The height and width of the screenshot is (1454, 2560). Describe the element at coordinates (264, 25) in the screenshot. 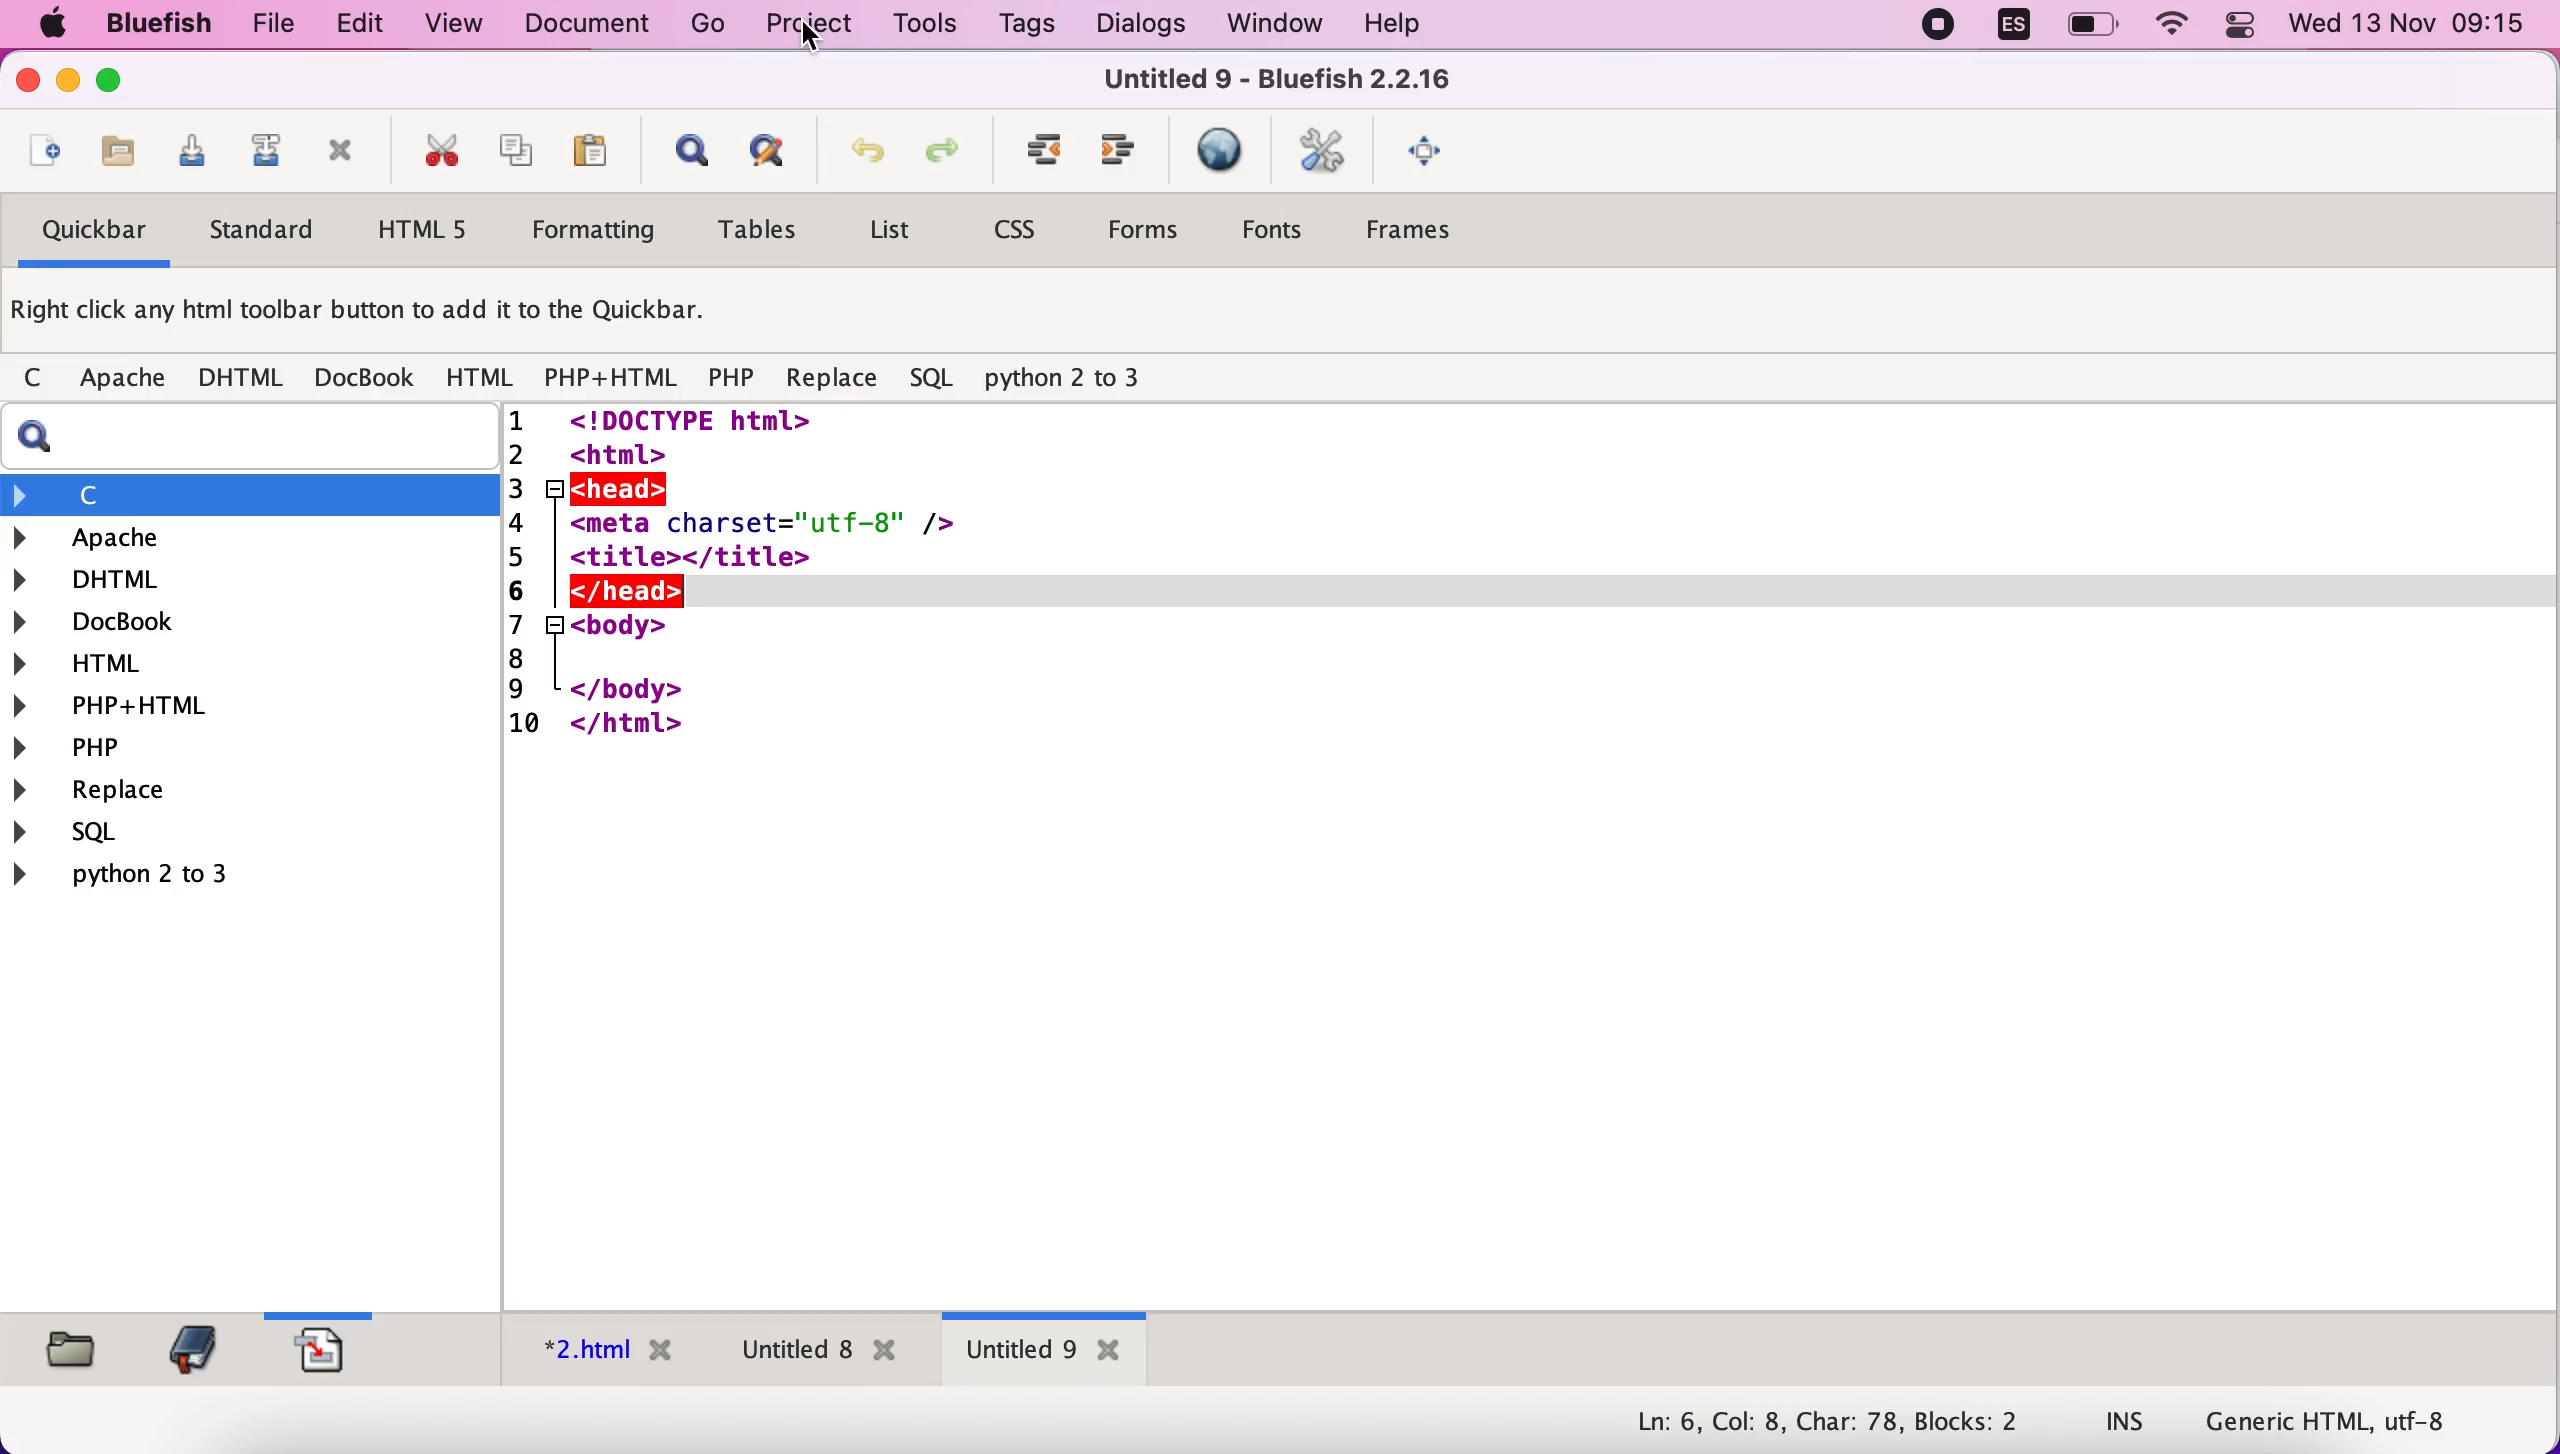

I see `file` at that location.